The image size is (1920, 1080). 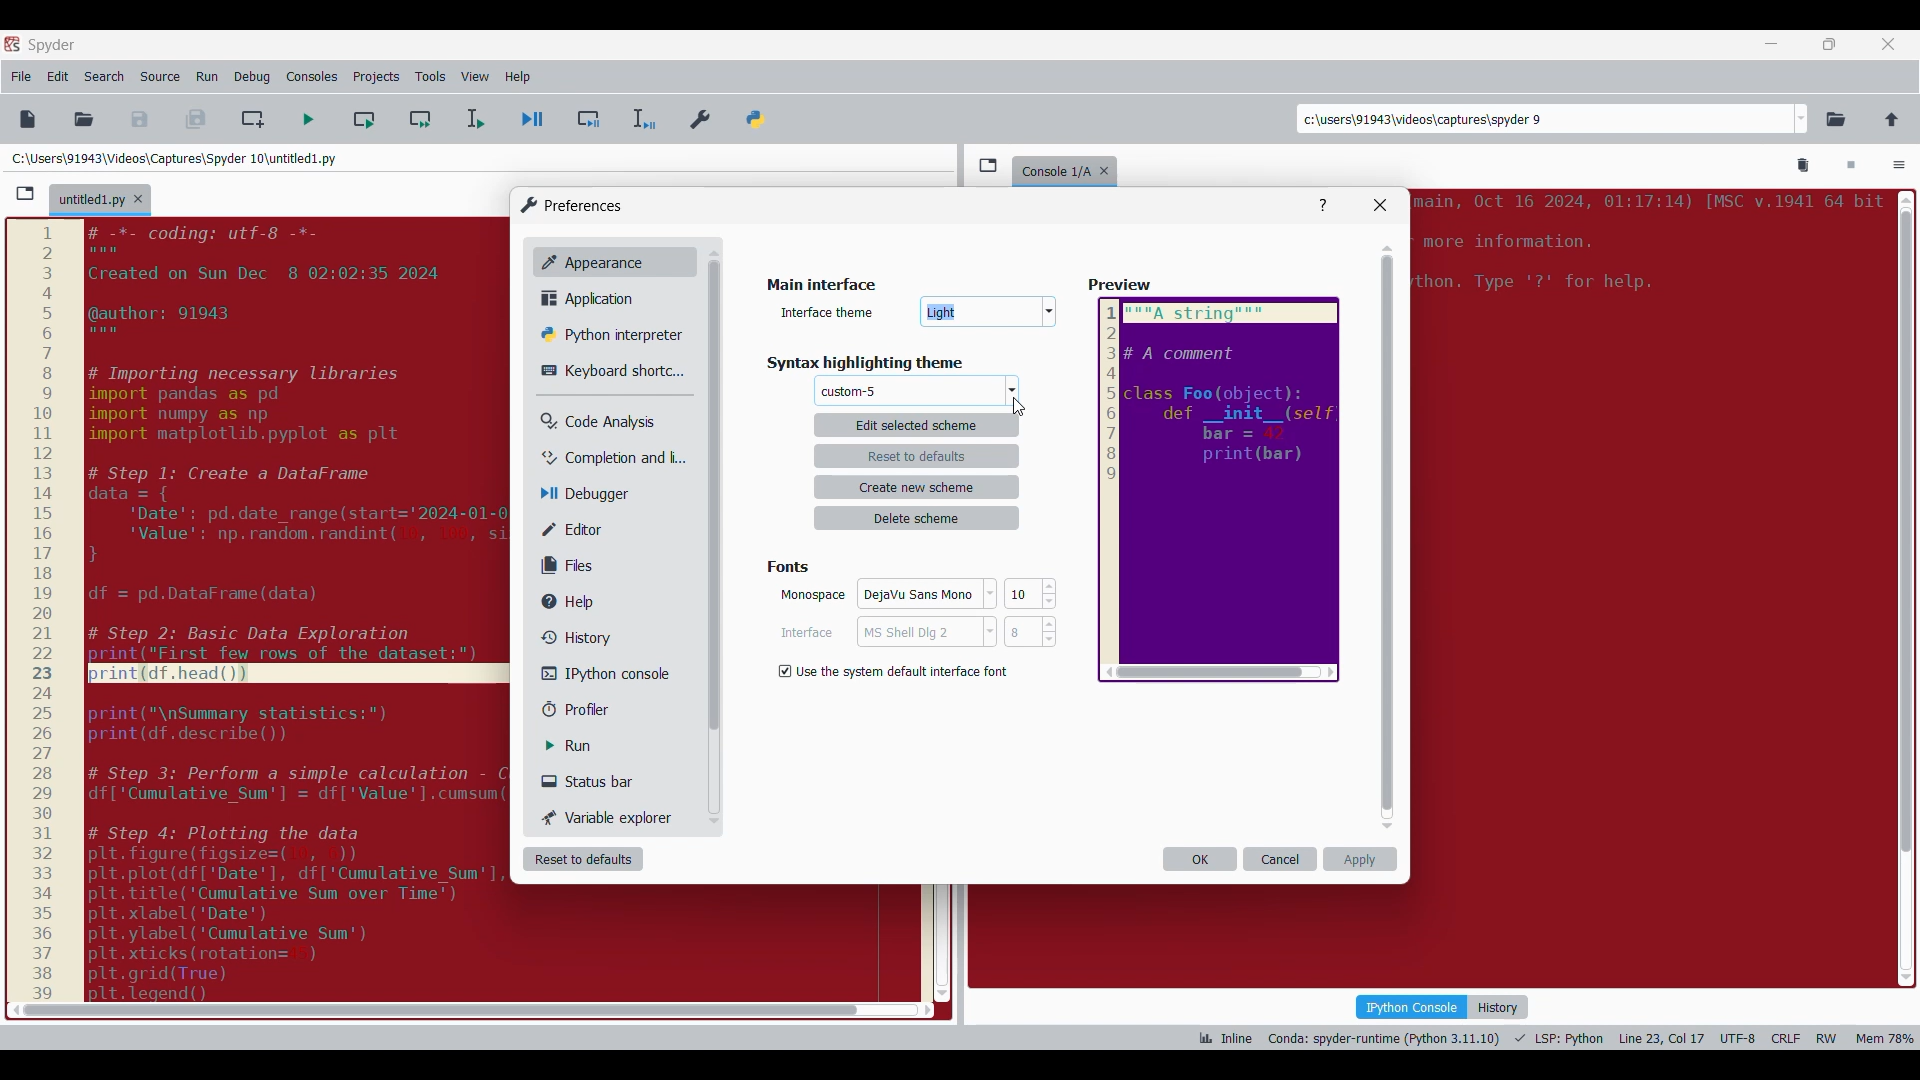 I want to click on IPython console, so click(x=599, y=673).